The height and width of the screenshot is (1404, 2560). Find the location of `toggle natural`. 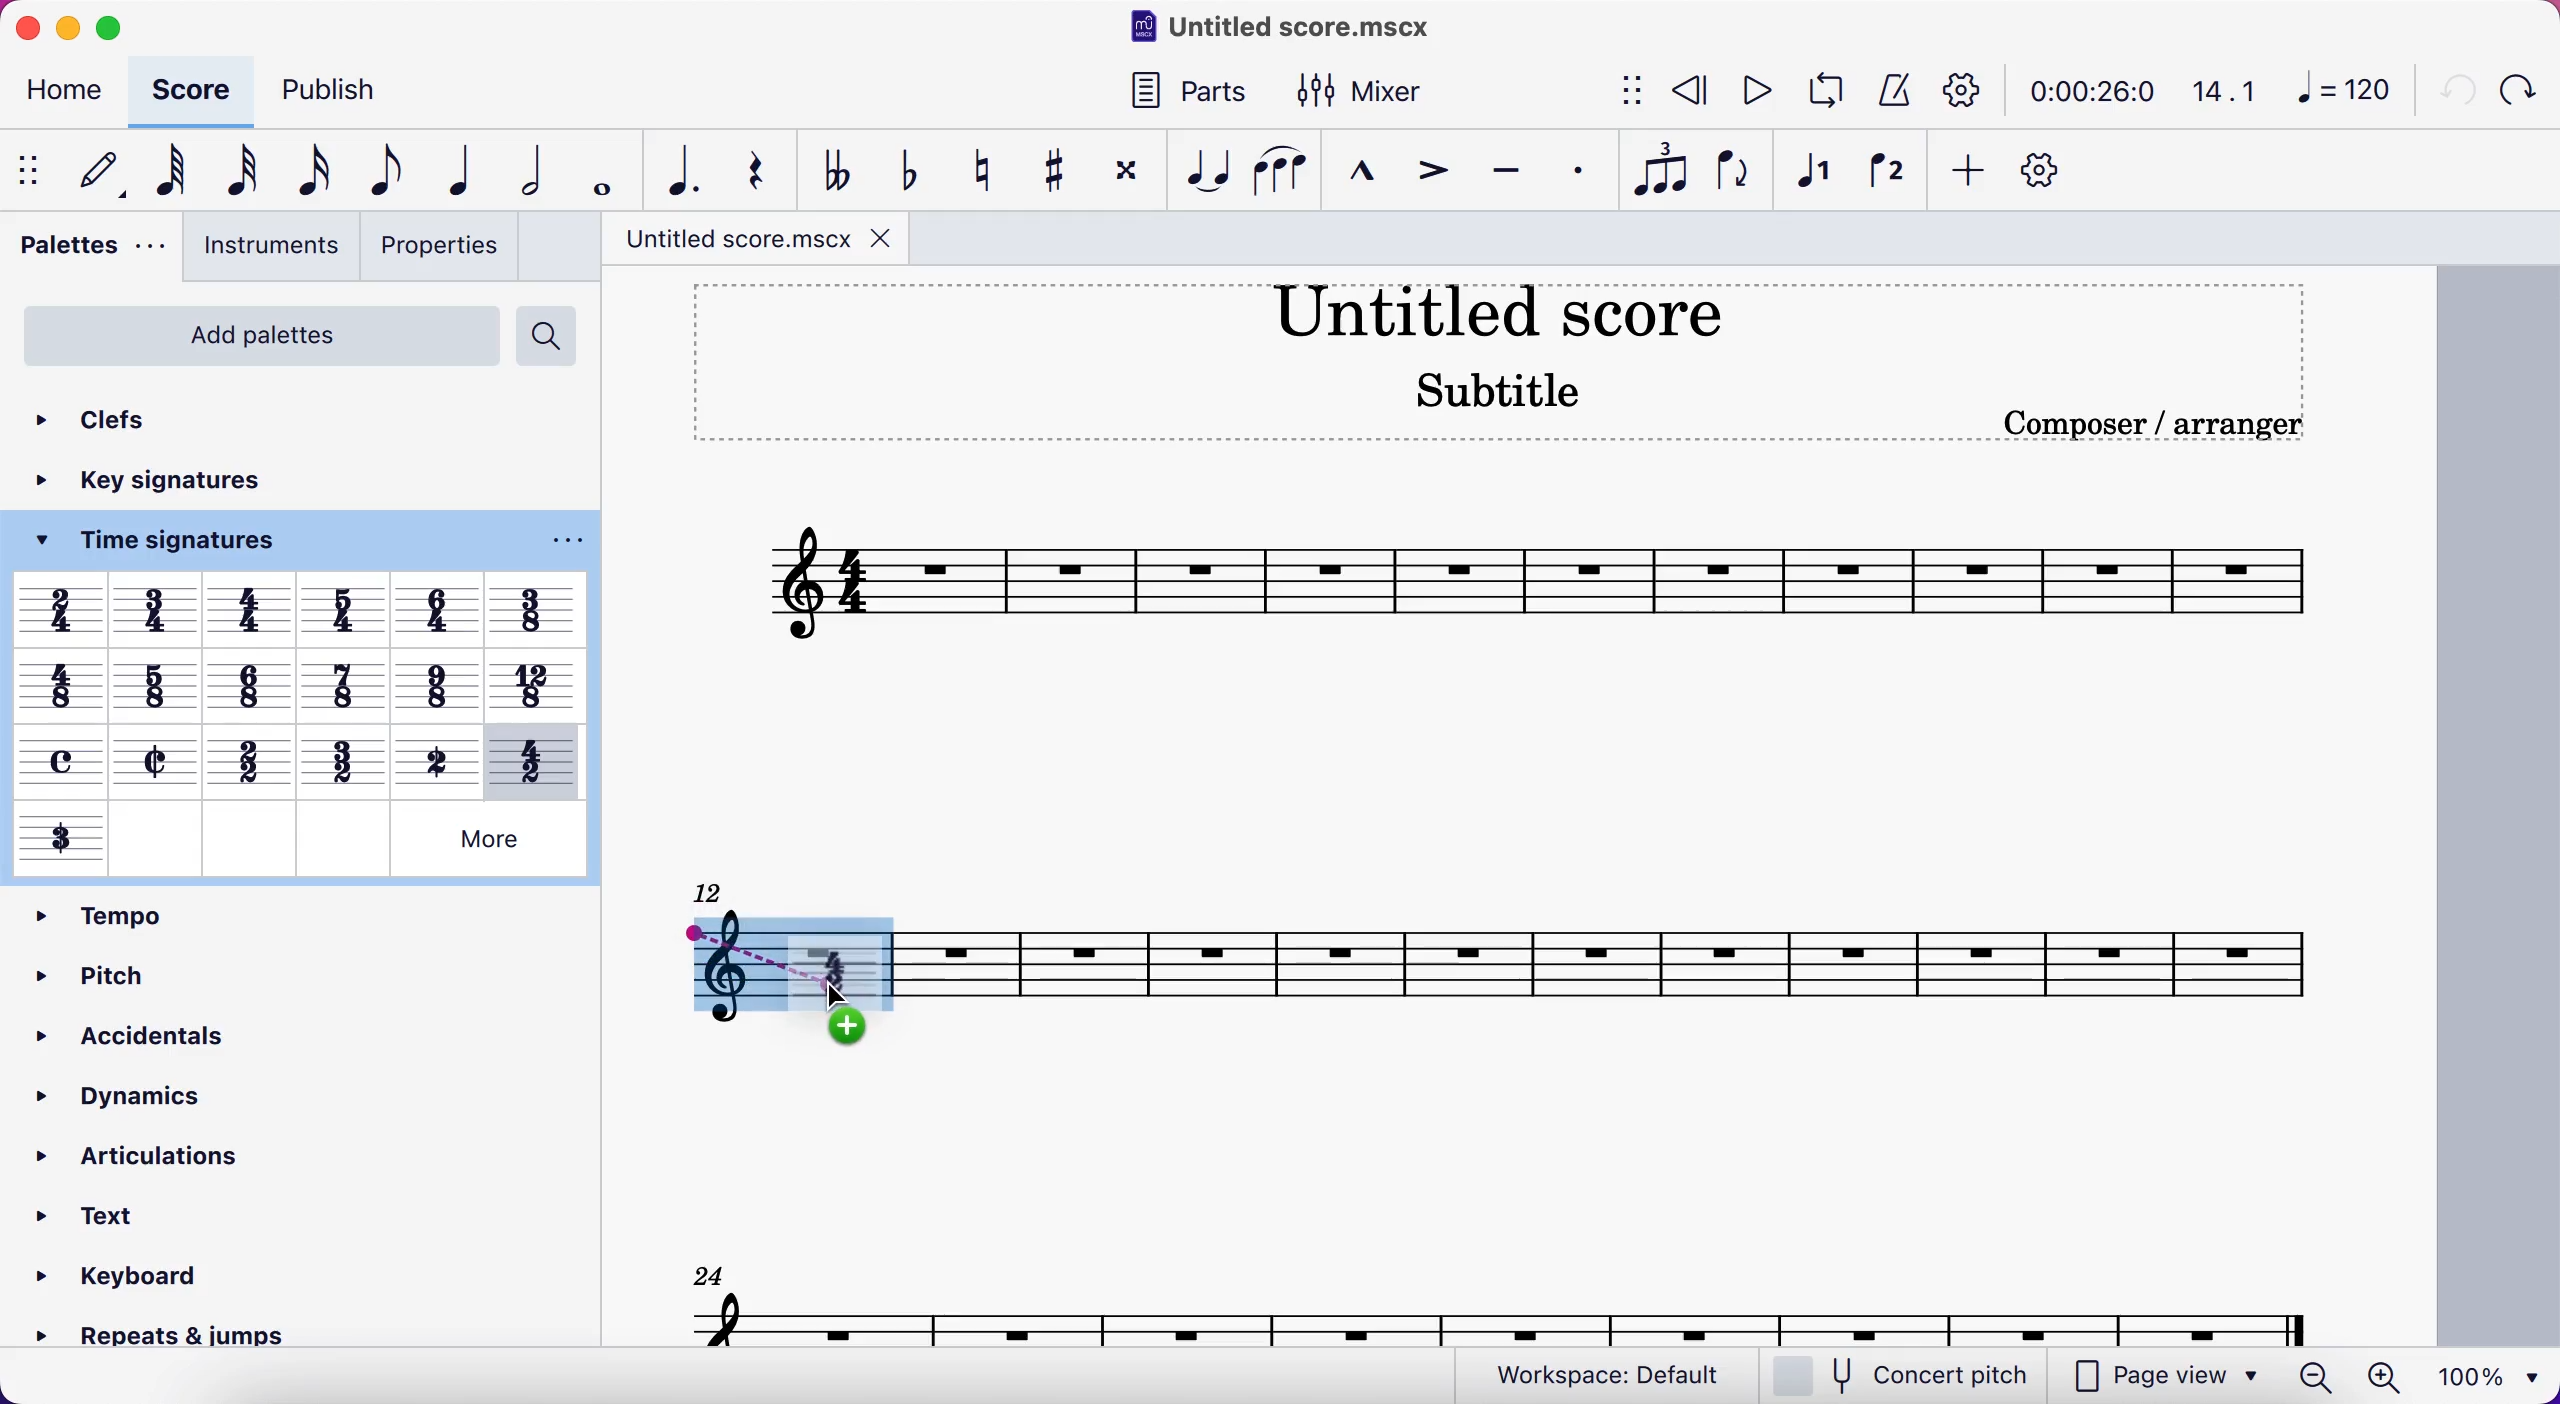

toggle natural is located at coordinates (976, 166).